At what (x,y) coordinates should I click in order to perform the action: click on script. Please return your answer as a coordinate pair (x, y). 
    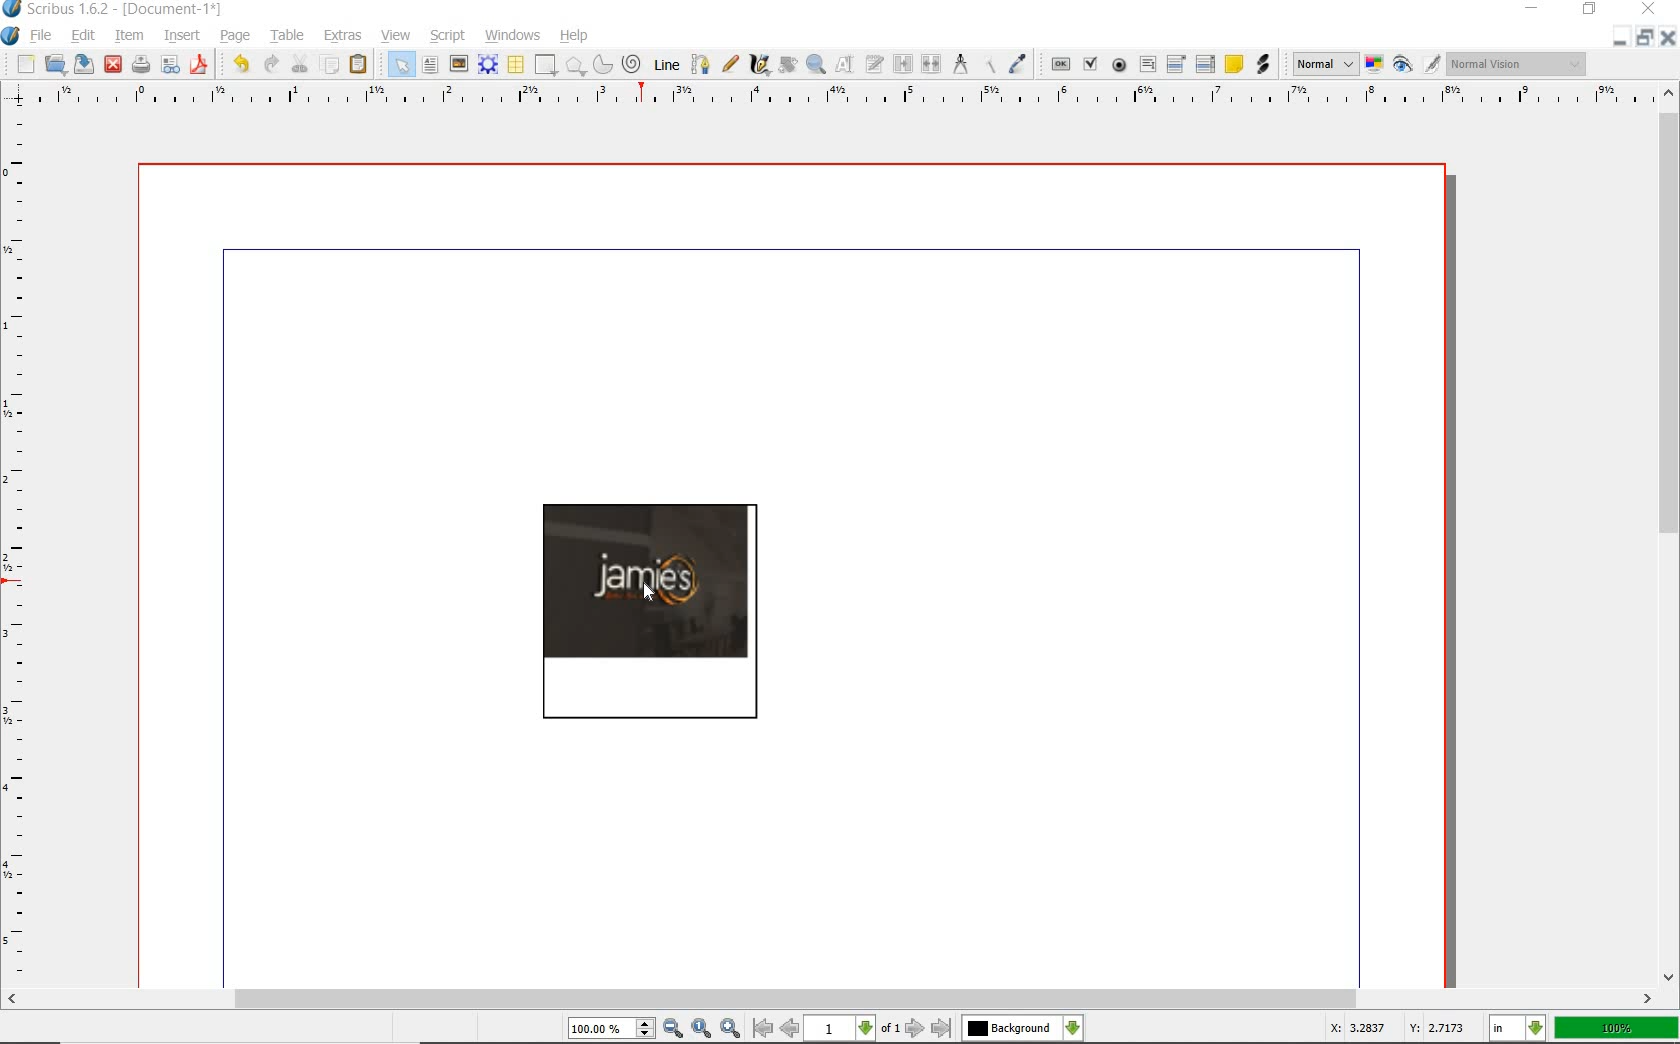
    Looking at the image, I should click on (447, 35).